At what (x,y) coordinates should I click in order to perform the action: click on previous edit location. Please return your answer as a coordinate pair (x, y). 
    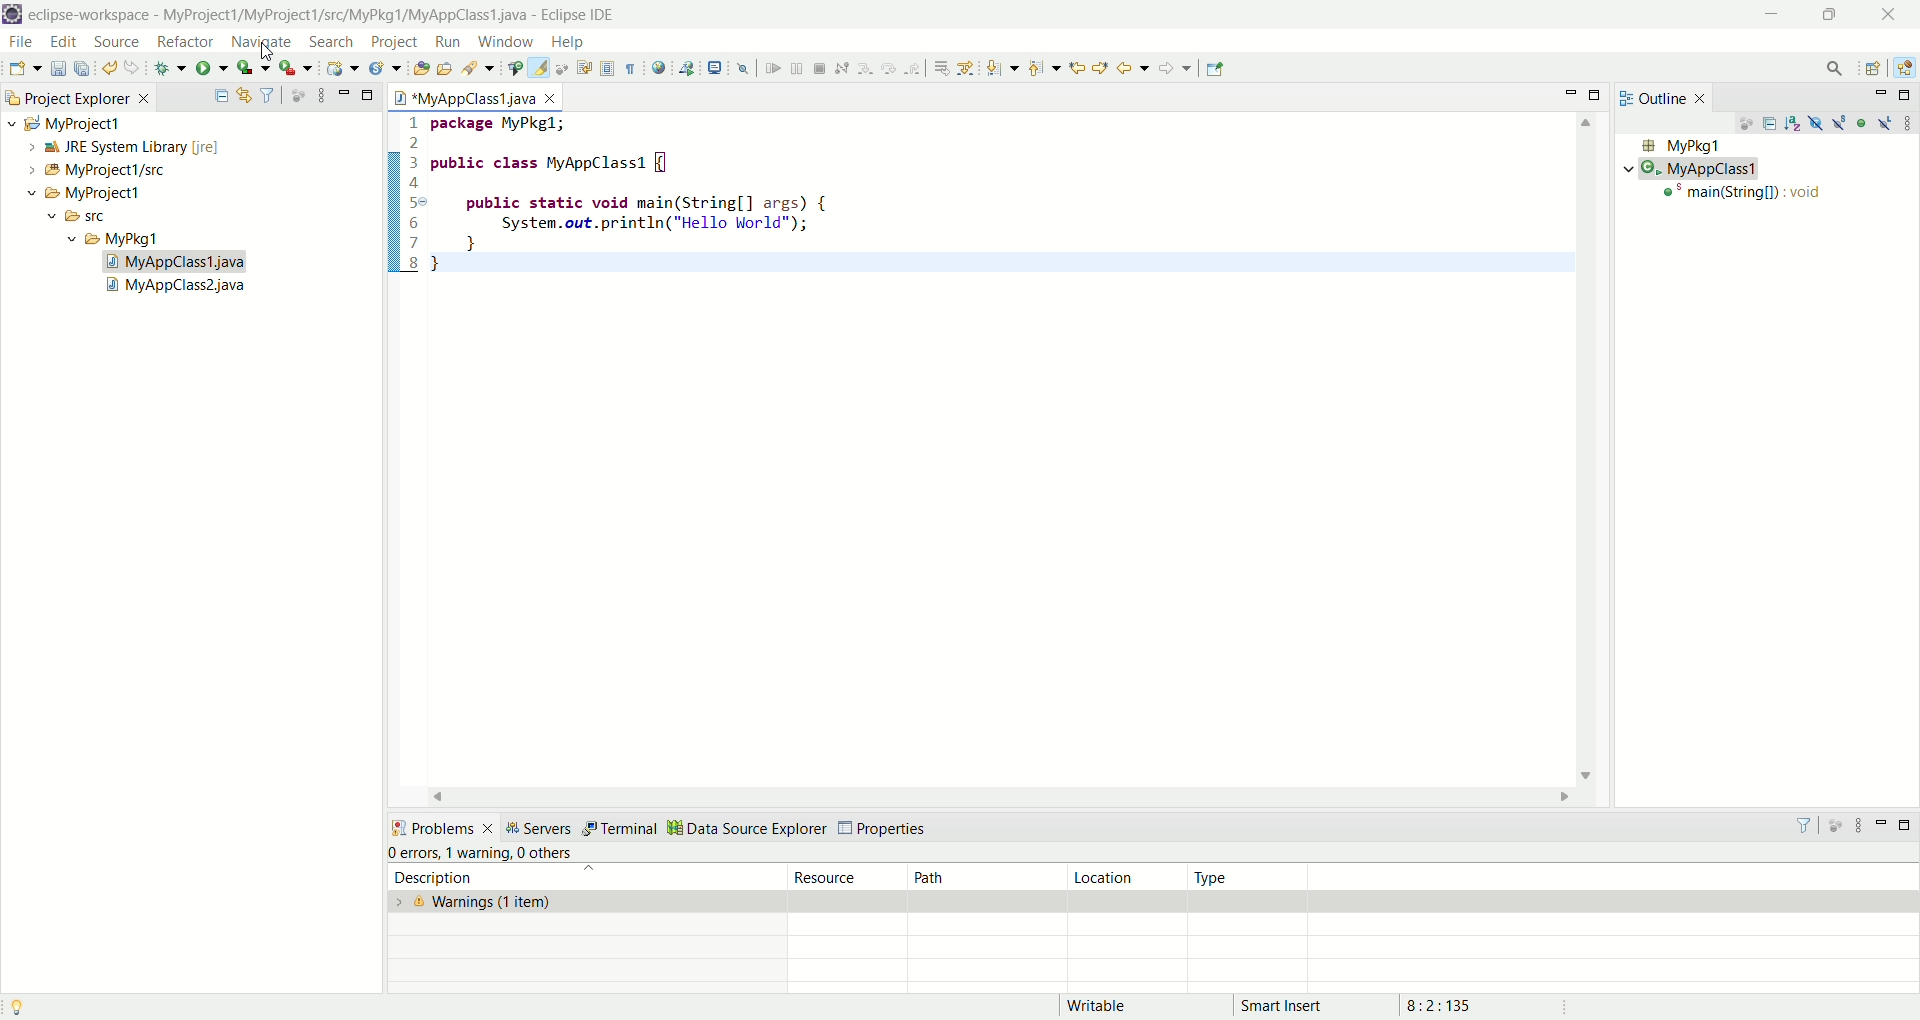
    Looking at the image, I should click on (1075, 68).